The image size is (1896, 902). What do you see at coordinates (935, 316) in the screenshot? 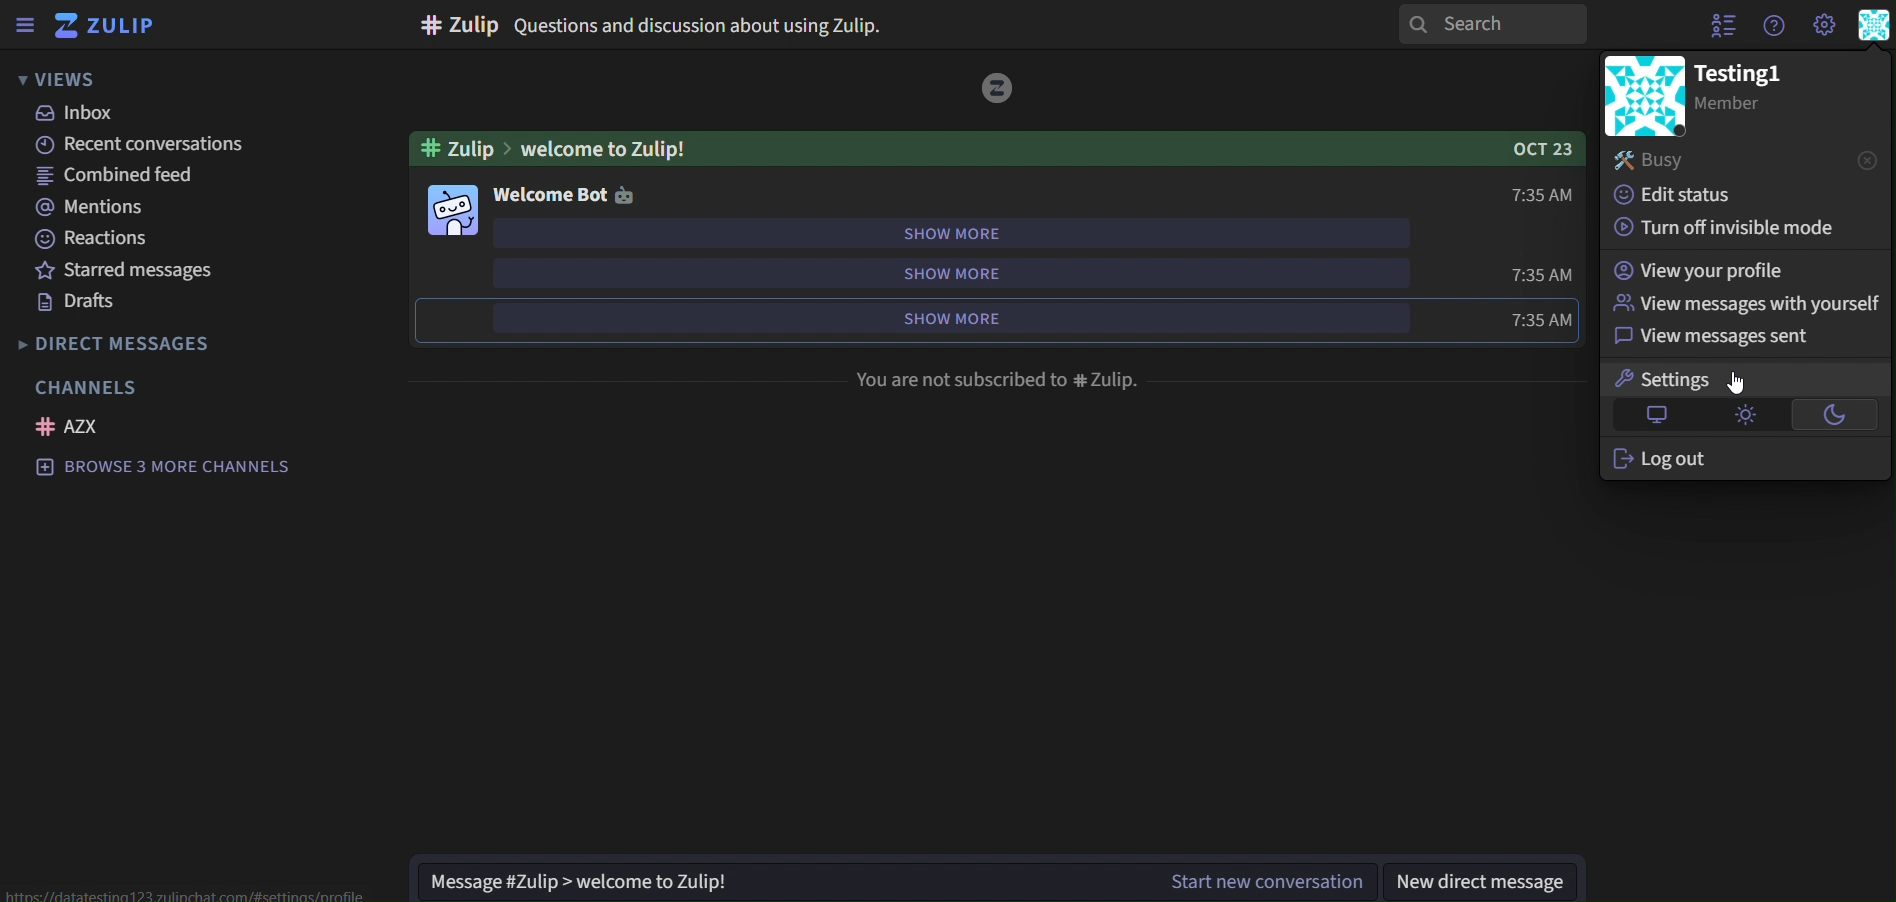
I see `show more` at bounding box center [935, 316].